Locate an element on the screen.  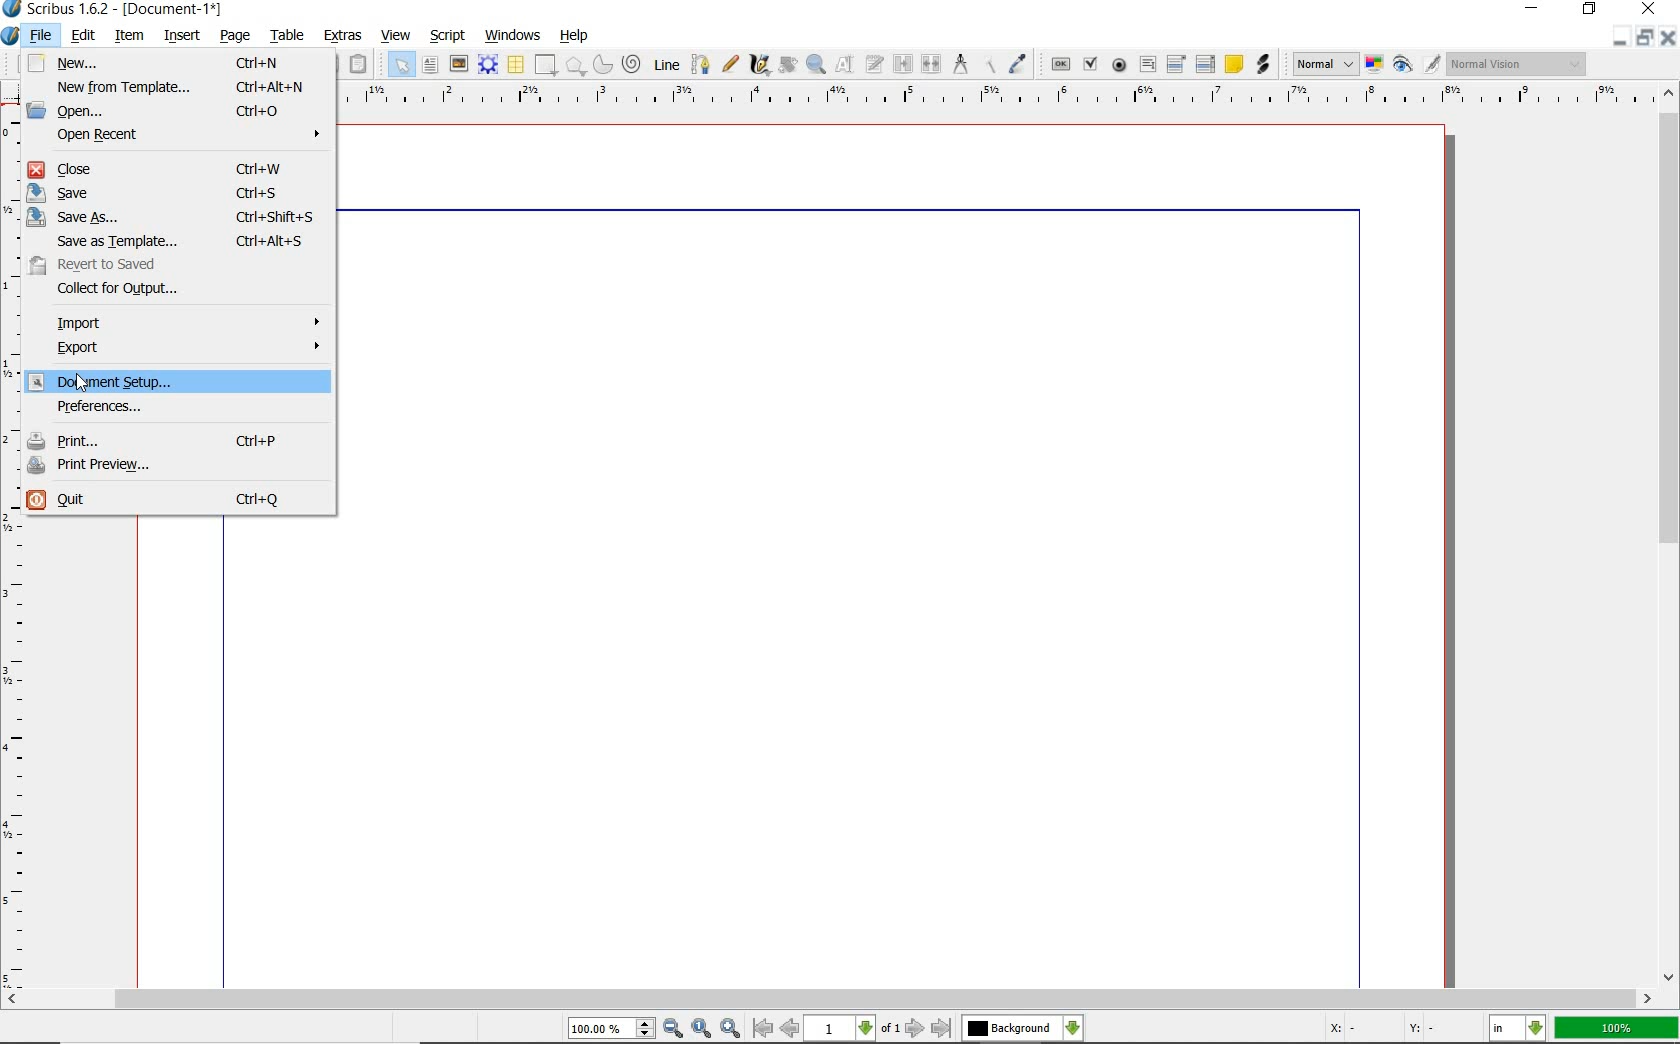
zoom in/zoom to/zoom out is located at coordinates (657, 1028).